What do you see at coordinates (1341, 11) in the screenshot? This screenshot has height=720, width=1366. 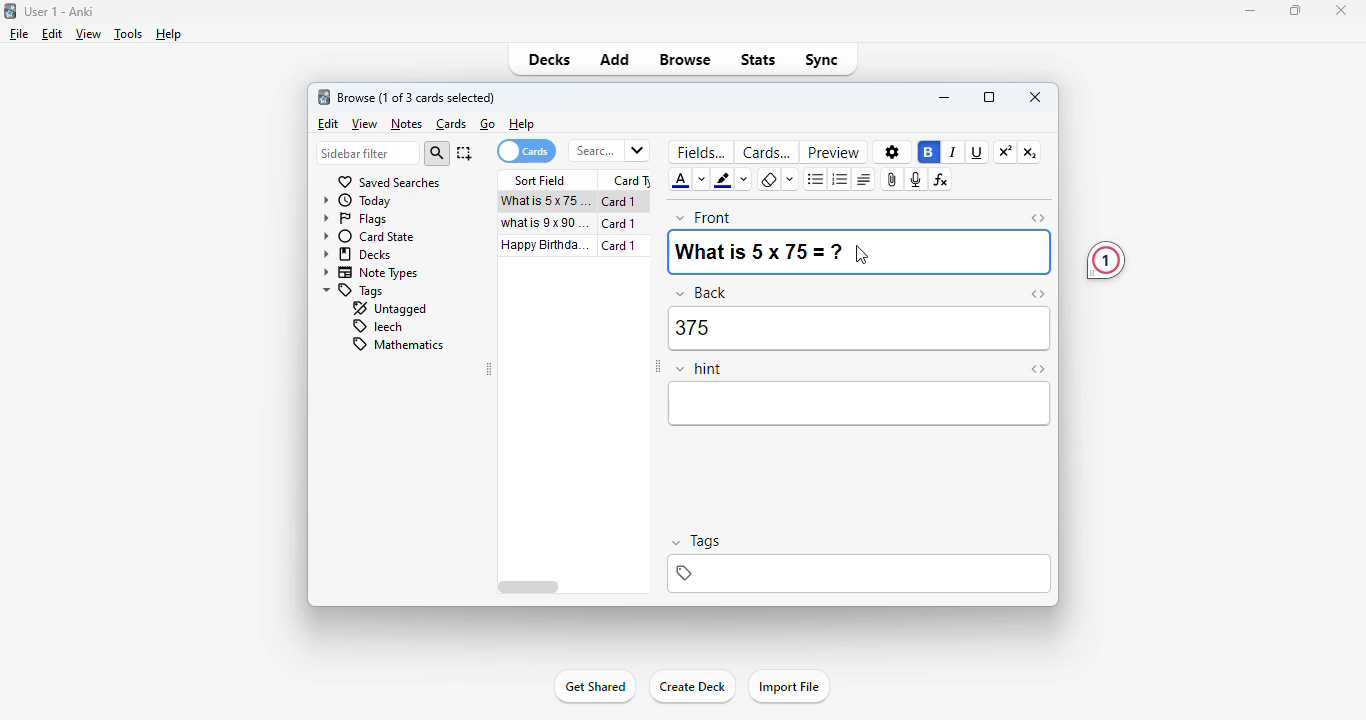 I see `close` at bounding box center [1341, 11].